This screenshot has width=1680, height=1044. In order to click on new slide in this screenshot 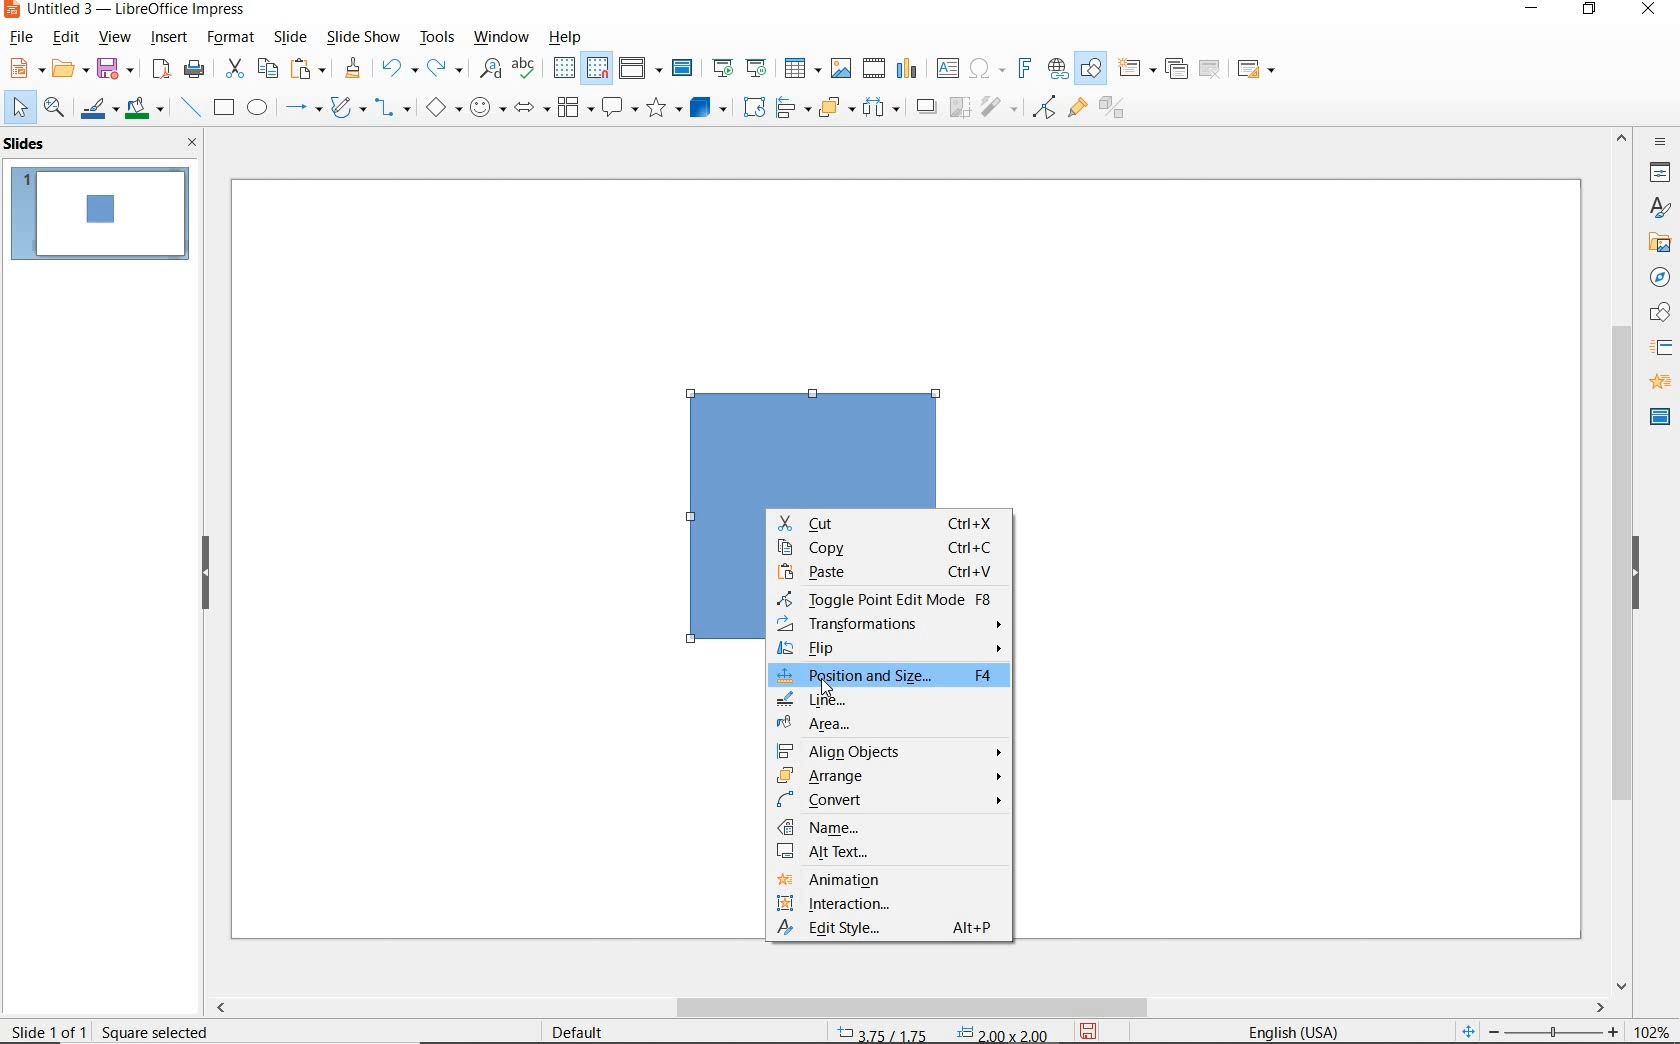, I will do `click(1137, 72)`.